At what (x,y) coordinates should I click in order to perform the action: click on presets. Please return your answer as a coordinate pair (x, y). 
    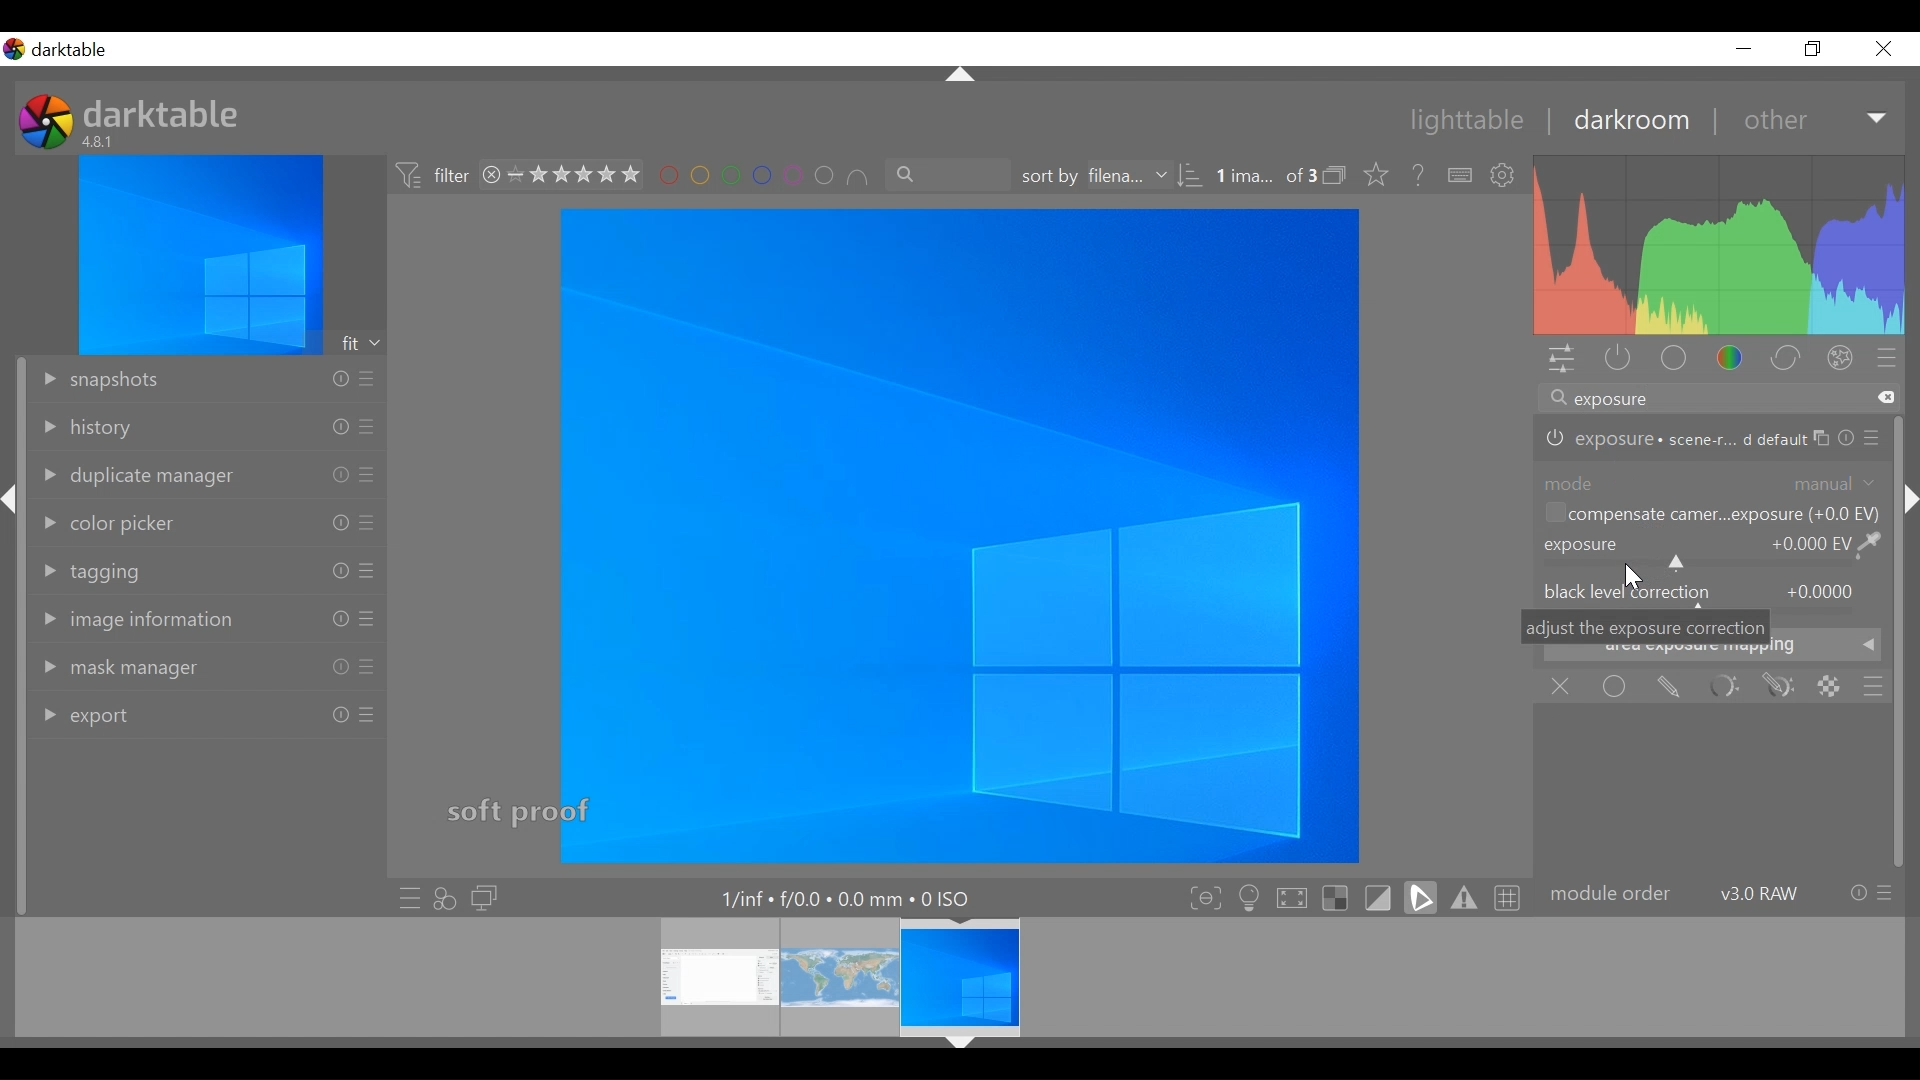
    Looking at the image, I should click on (369, 475).